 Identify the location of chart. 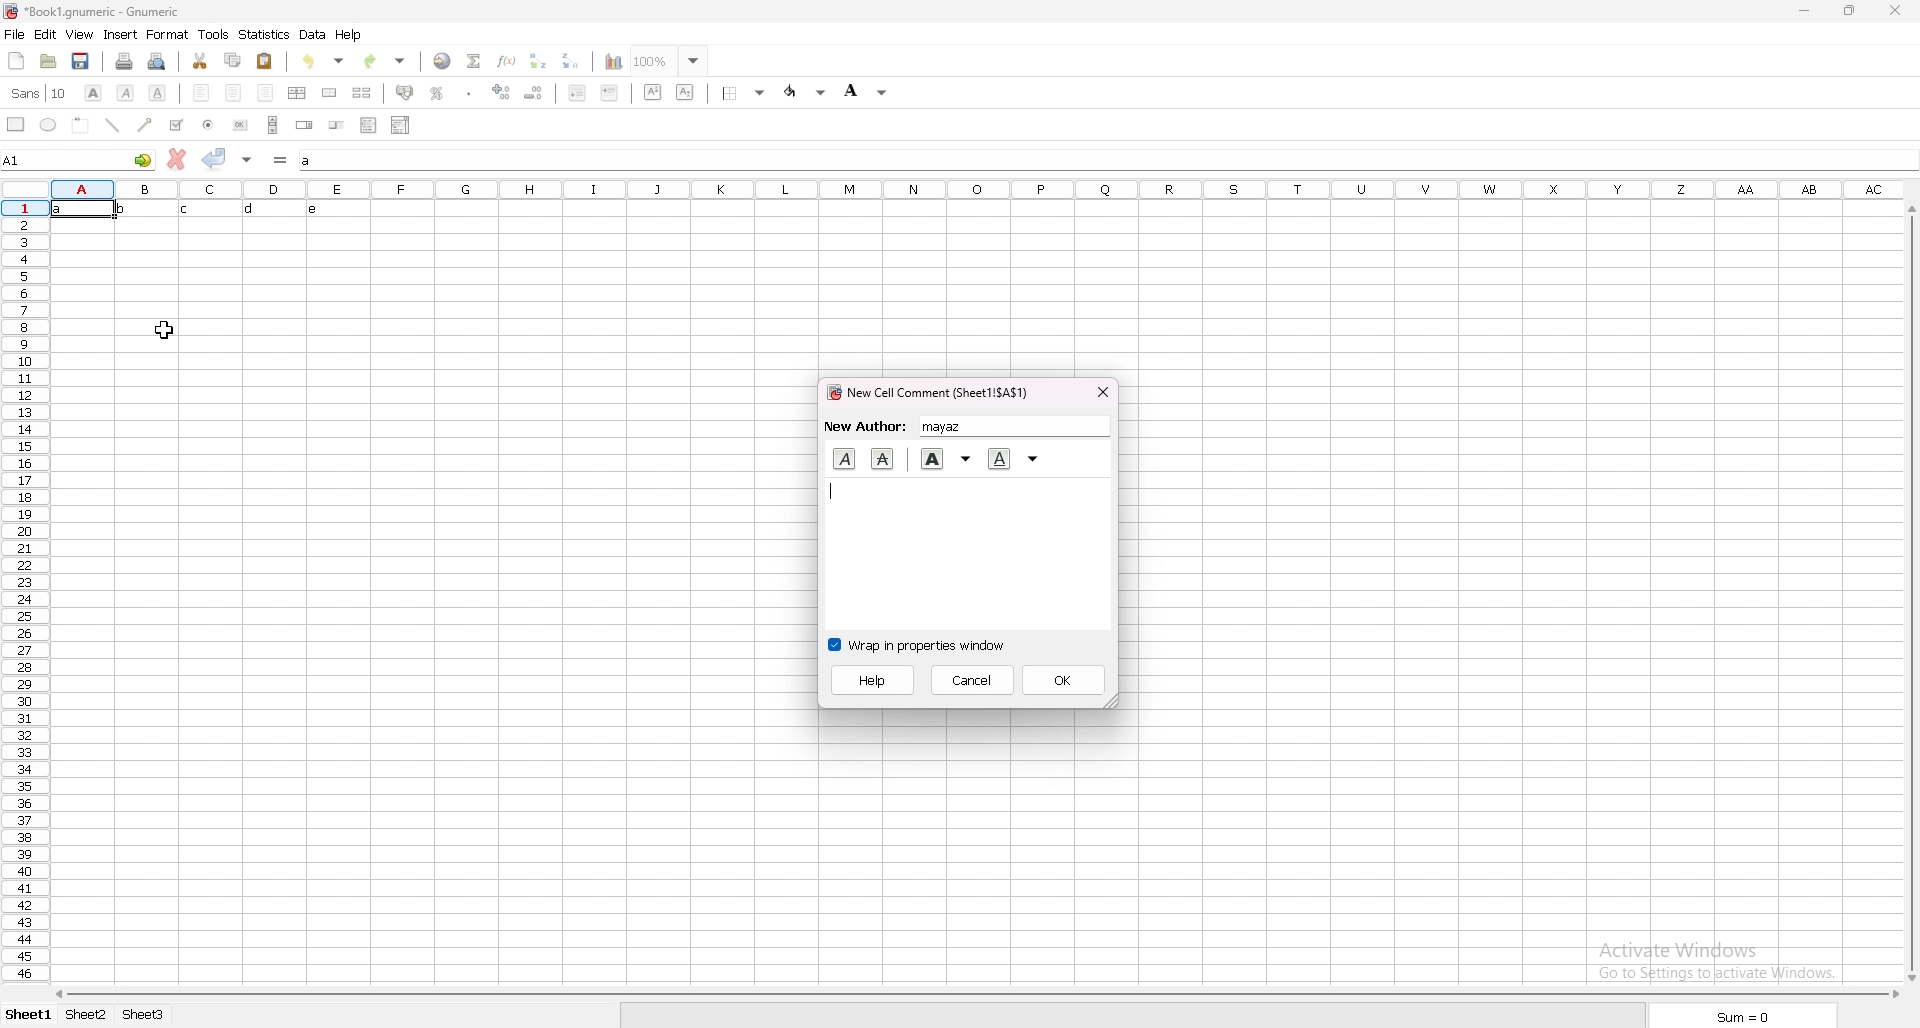
(614, 61).